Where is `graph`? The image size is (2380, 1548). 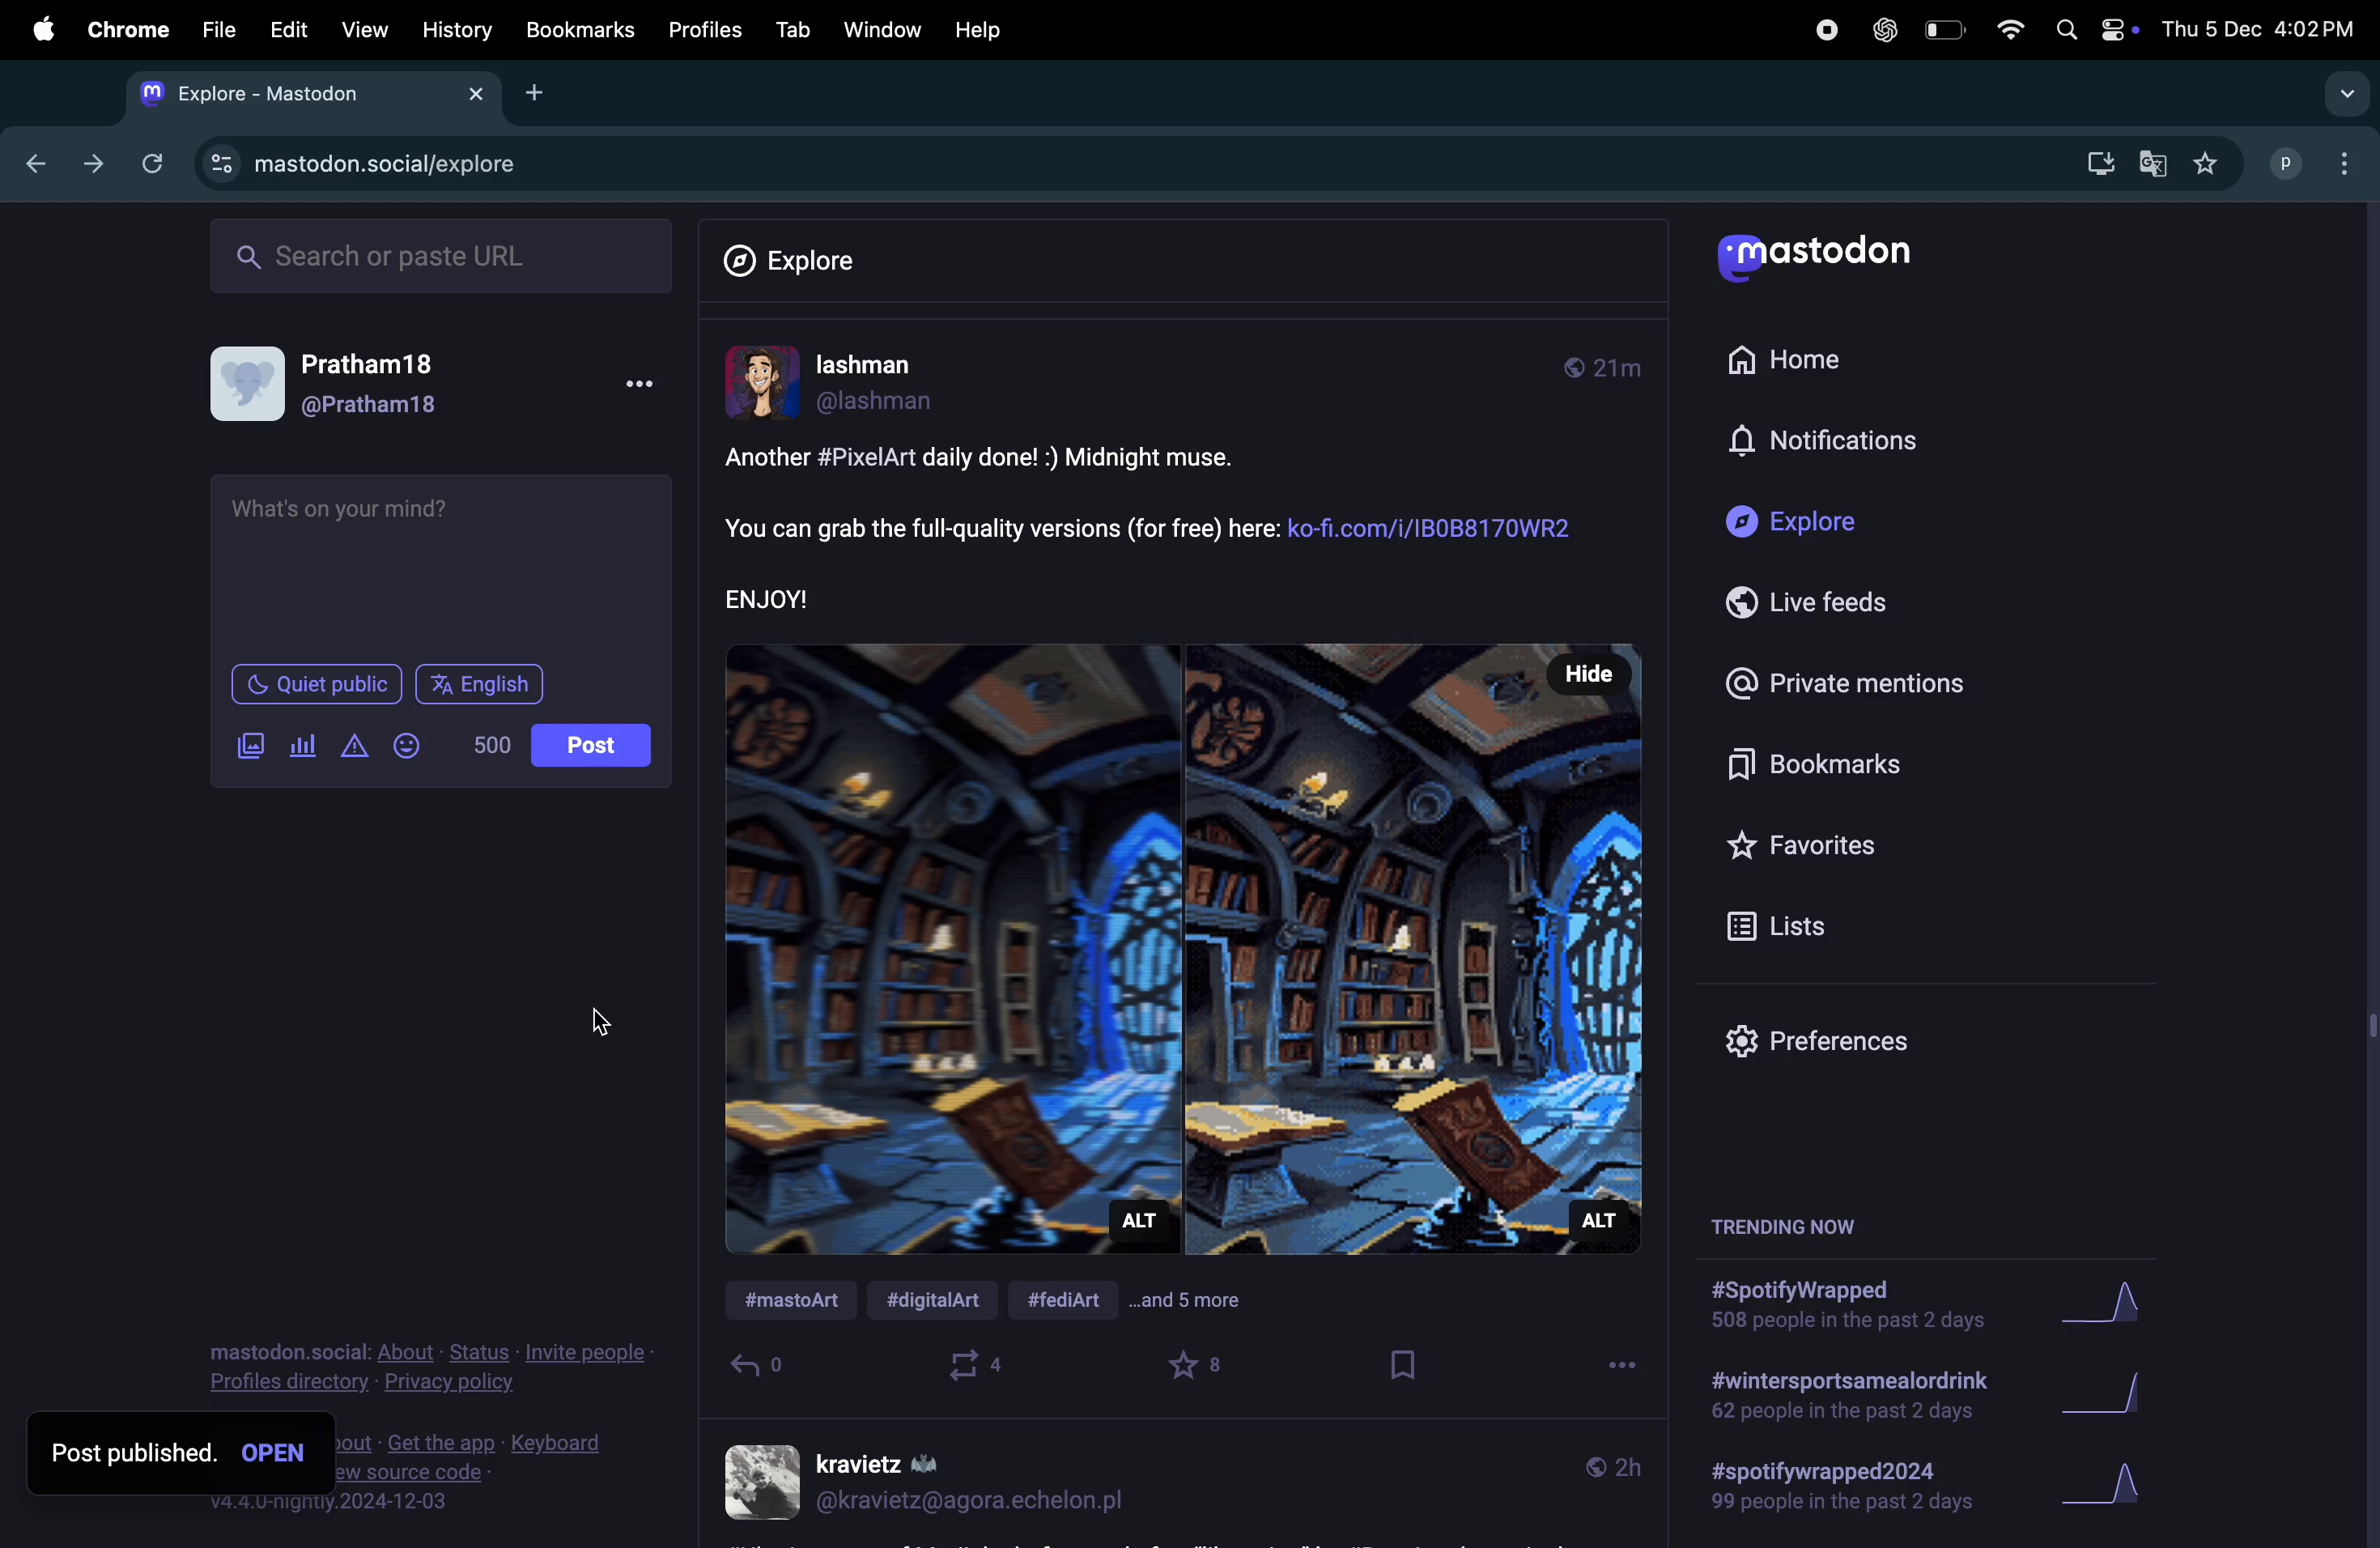 graph is located at coordinates (2111, 1308).